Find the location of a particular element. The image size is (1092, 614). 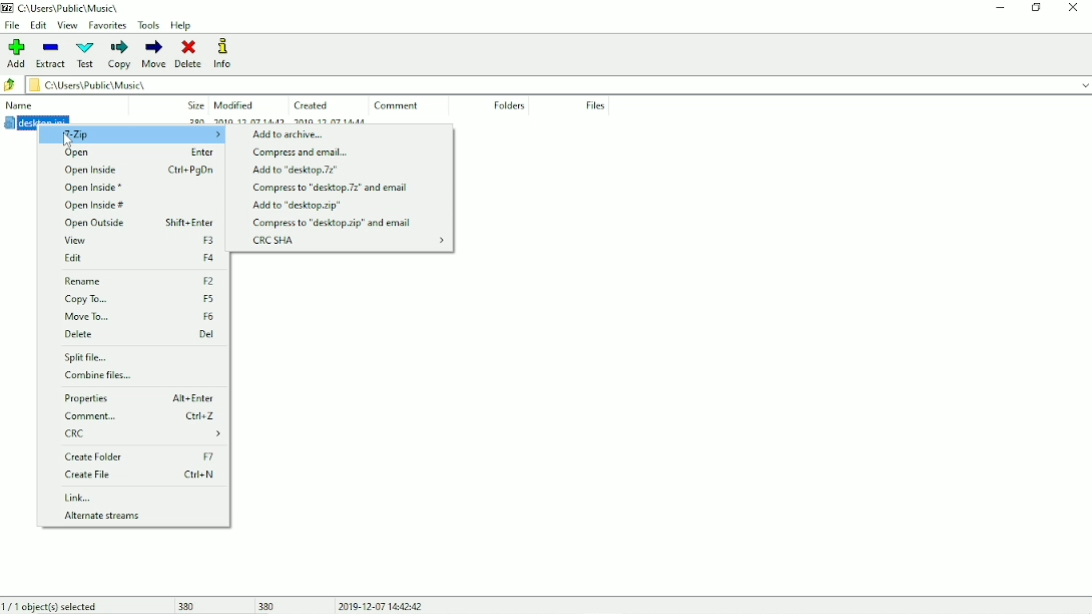

Favorites is located at coordinates (106, 26).